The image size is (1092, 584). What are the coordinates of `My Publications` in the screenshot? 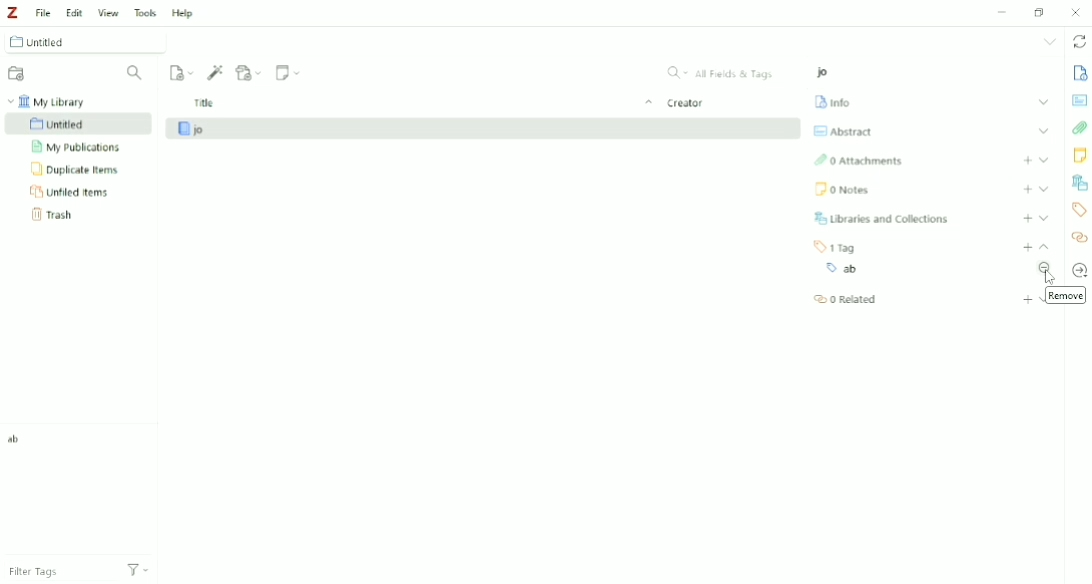 It's located at (77, 148).